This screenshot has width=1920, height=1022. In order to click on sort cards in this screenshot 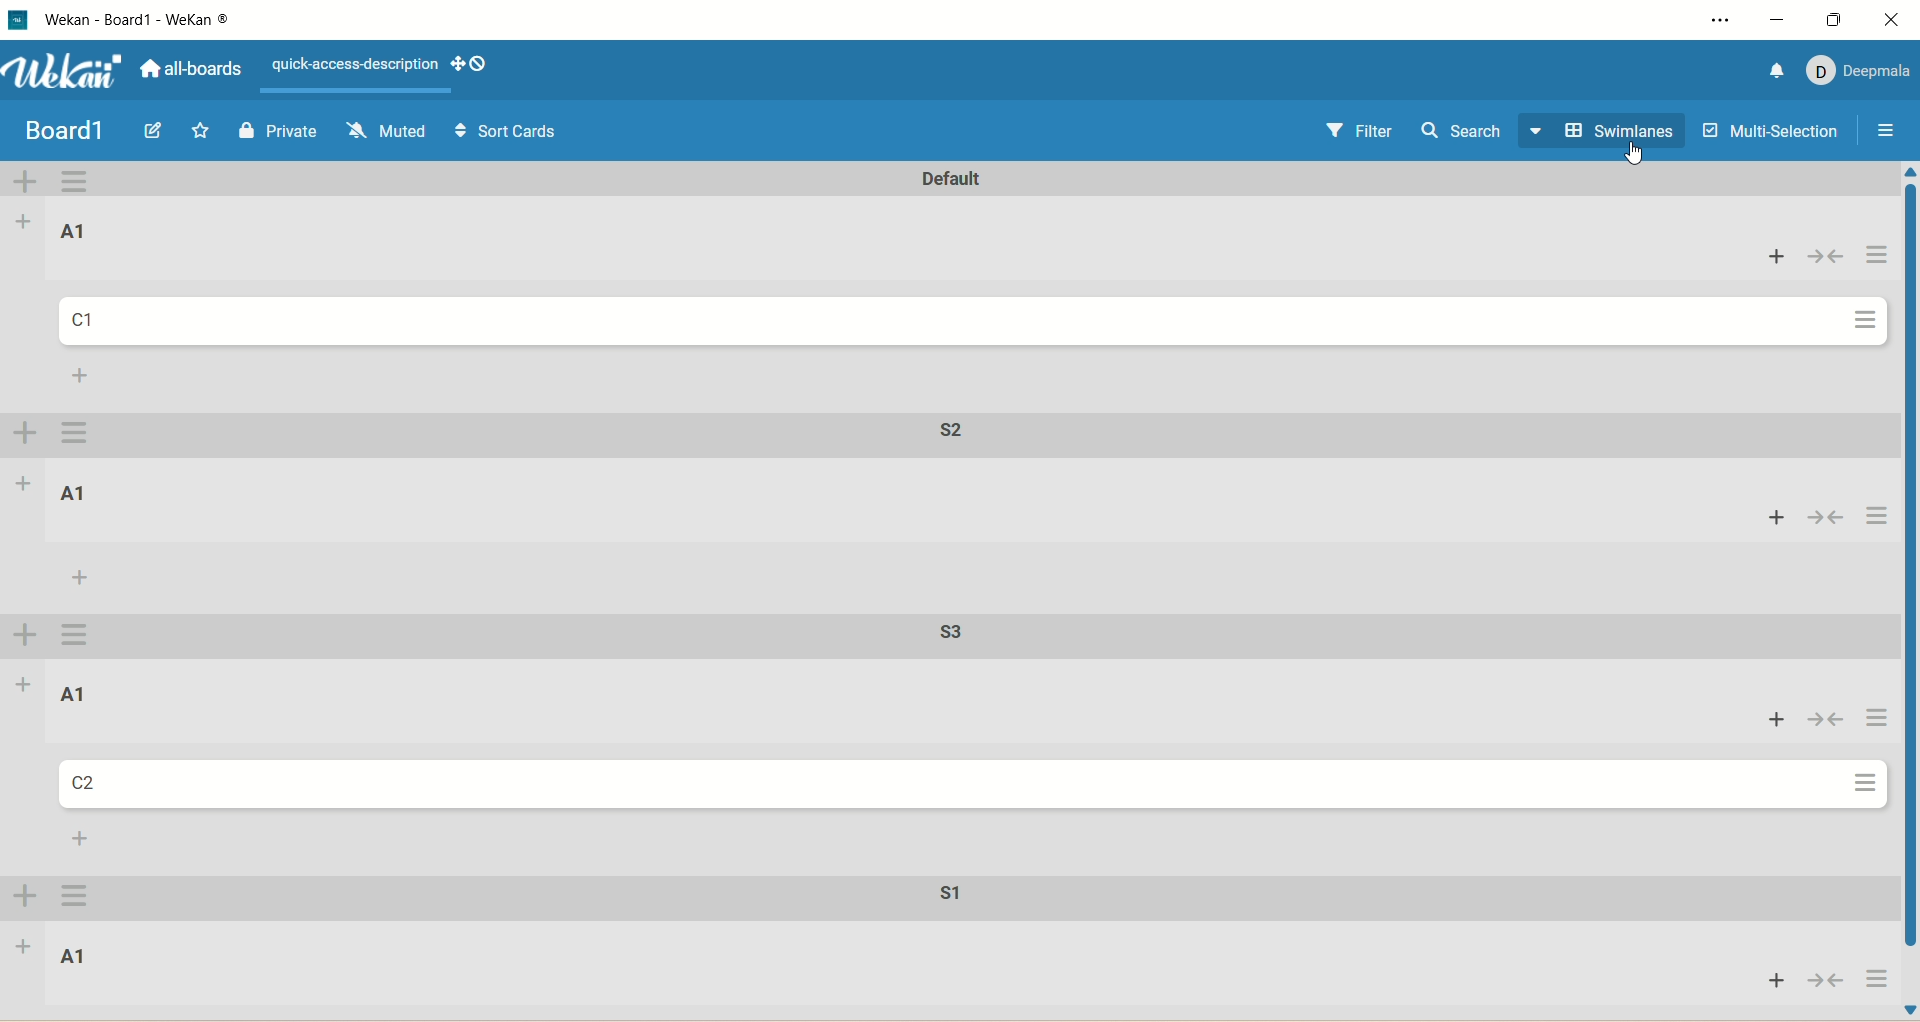, I will do `click(506, 134)`.